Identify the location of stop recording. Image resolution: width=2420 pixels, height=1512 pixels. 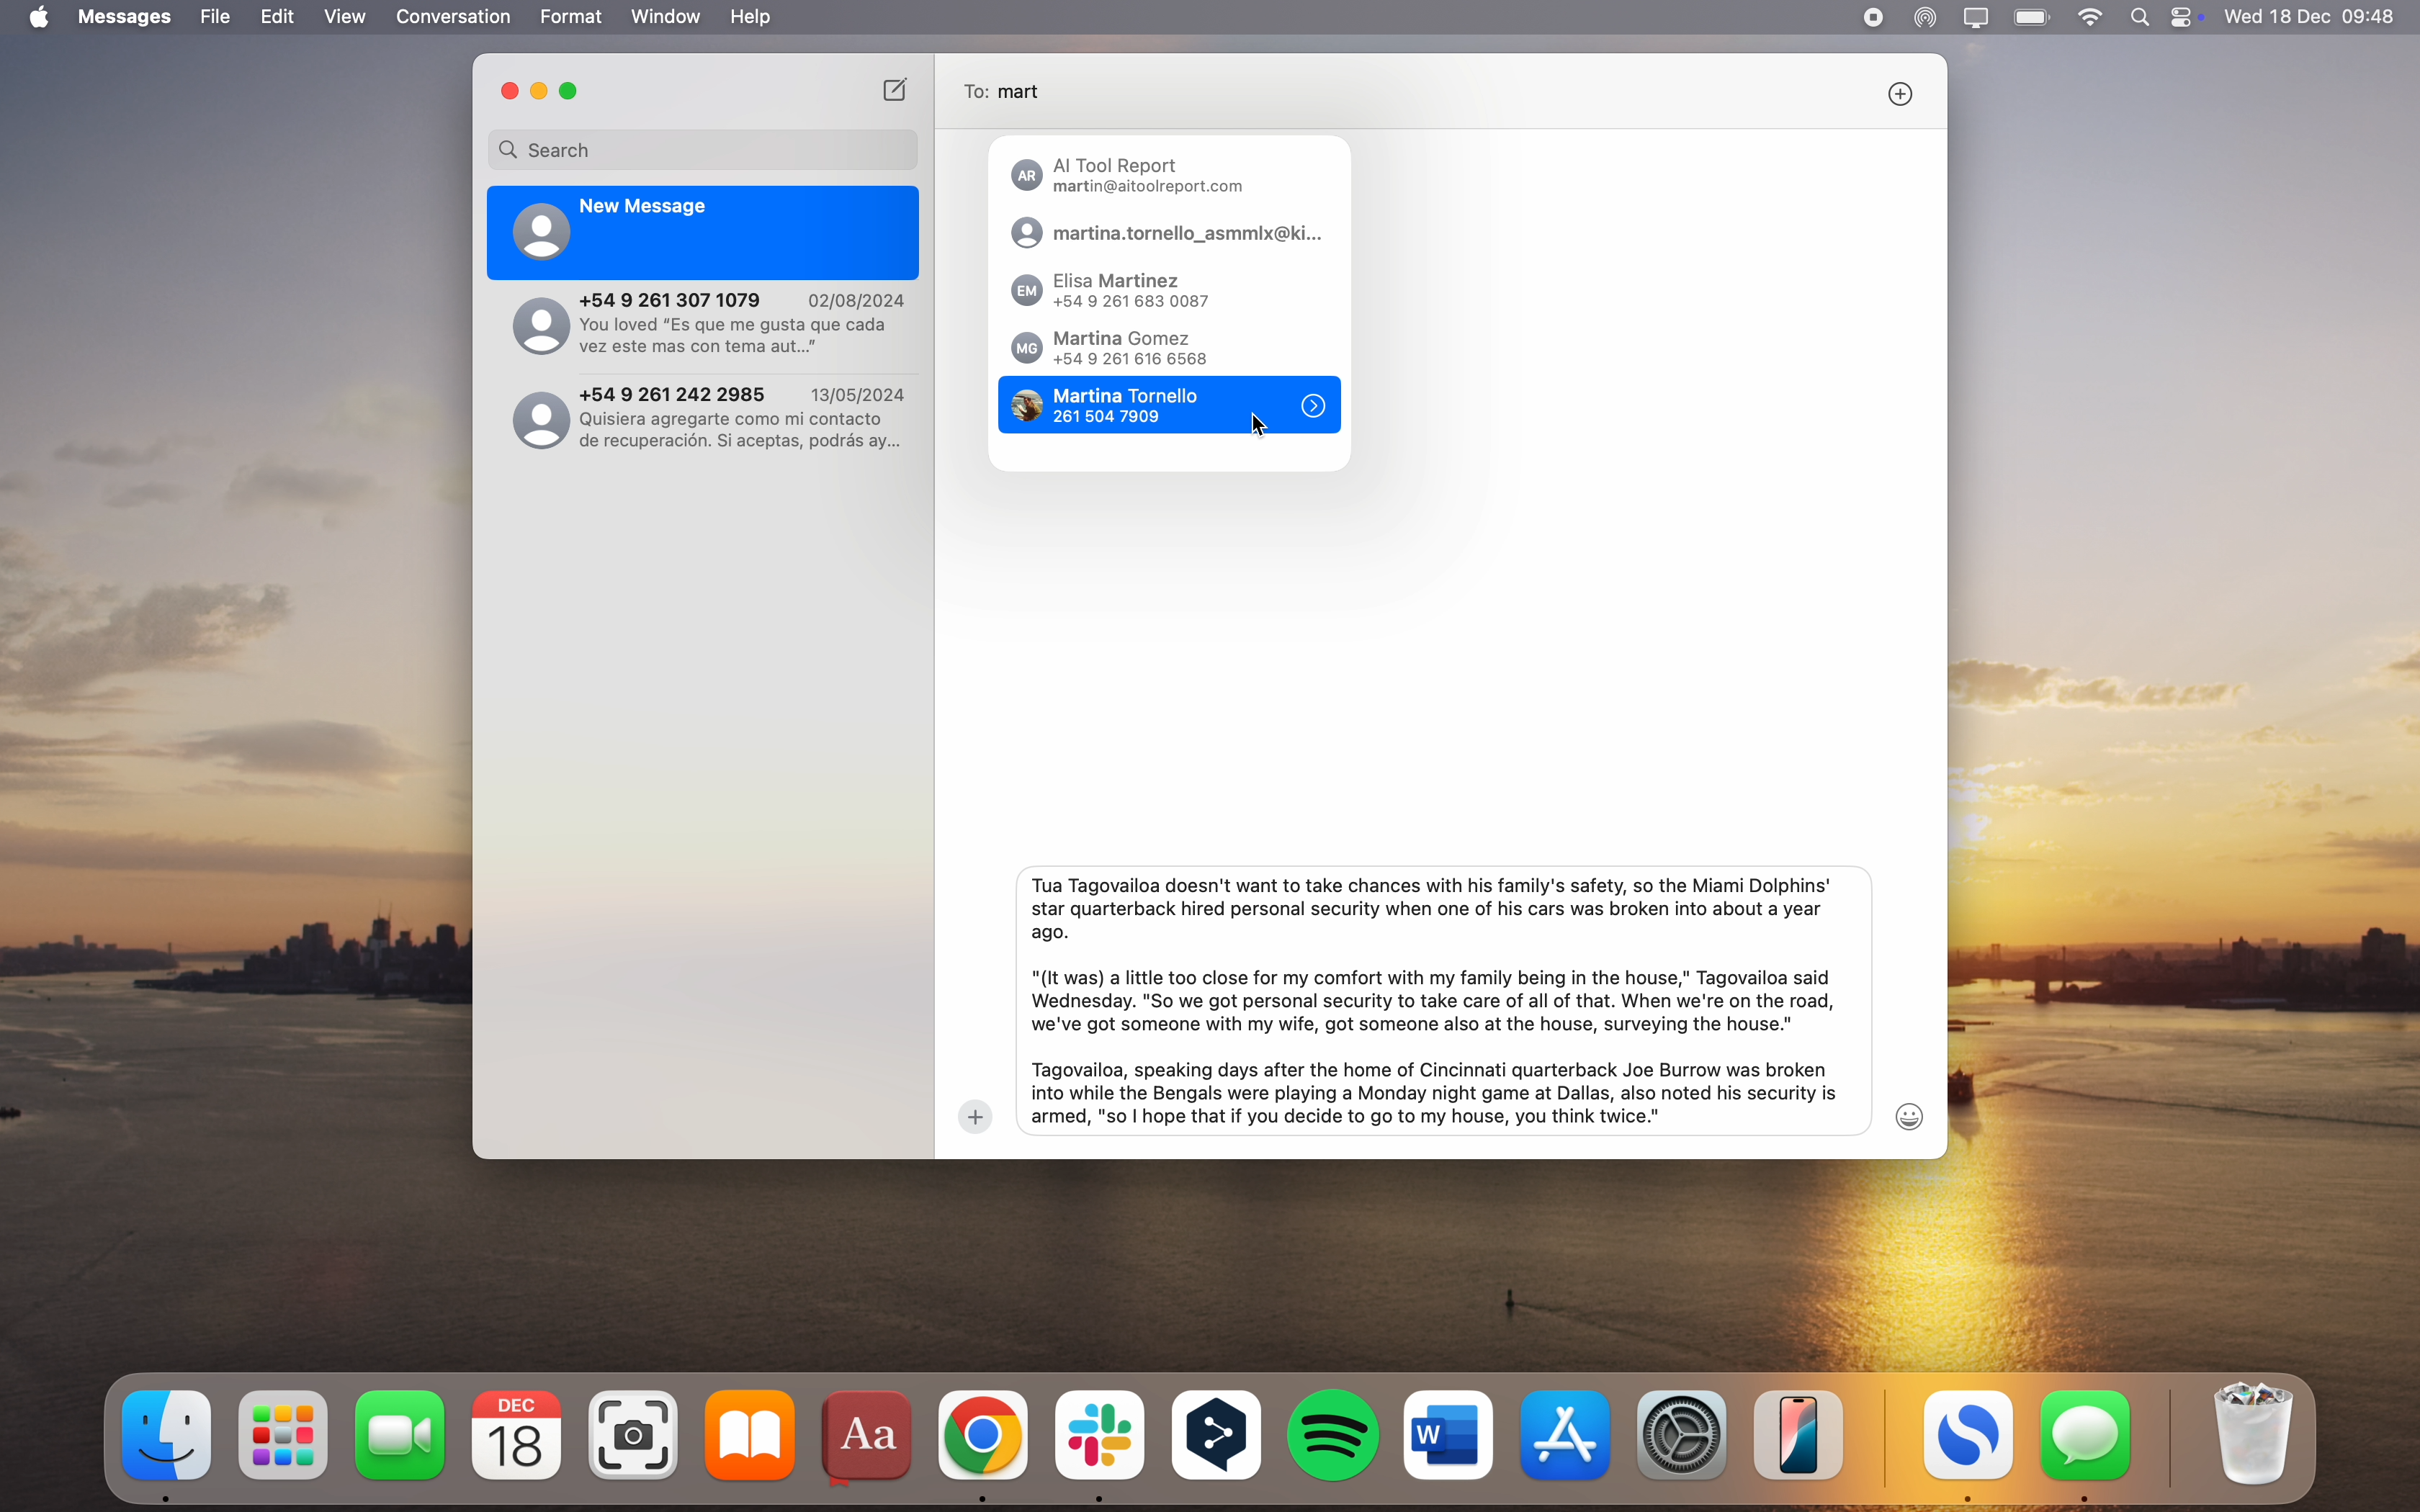
(1872, 18).